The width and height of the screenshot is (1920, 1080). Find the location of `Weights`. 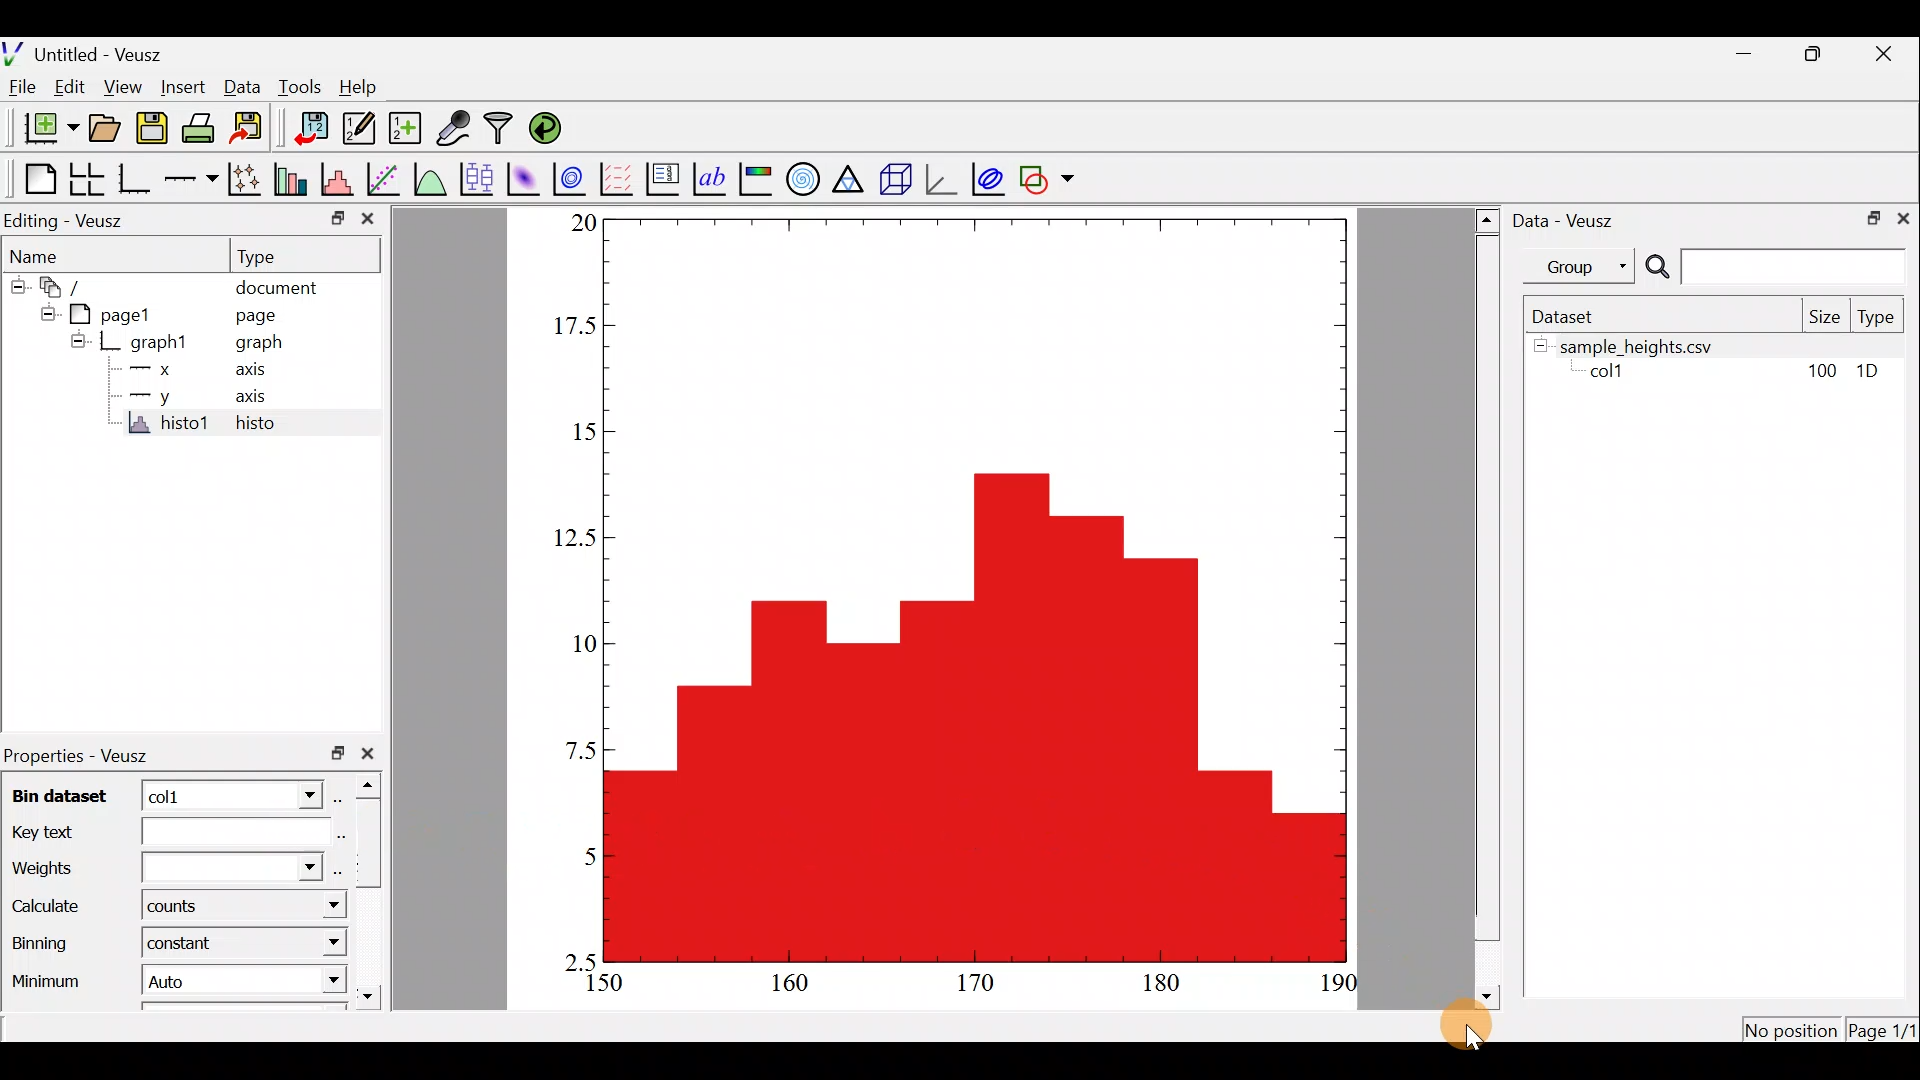

Weights is located at coordinates (162, 863).